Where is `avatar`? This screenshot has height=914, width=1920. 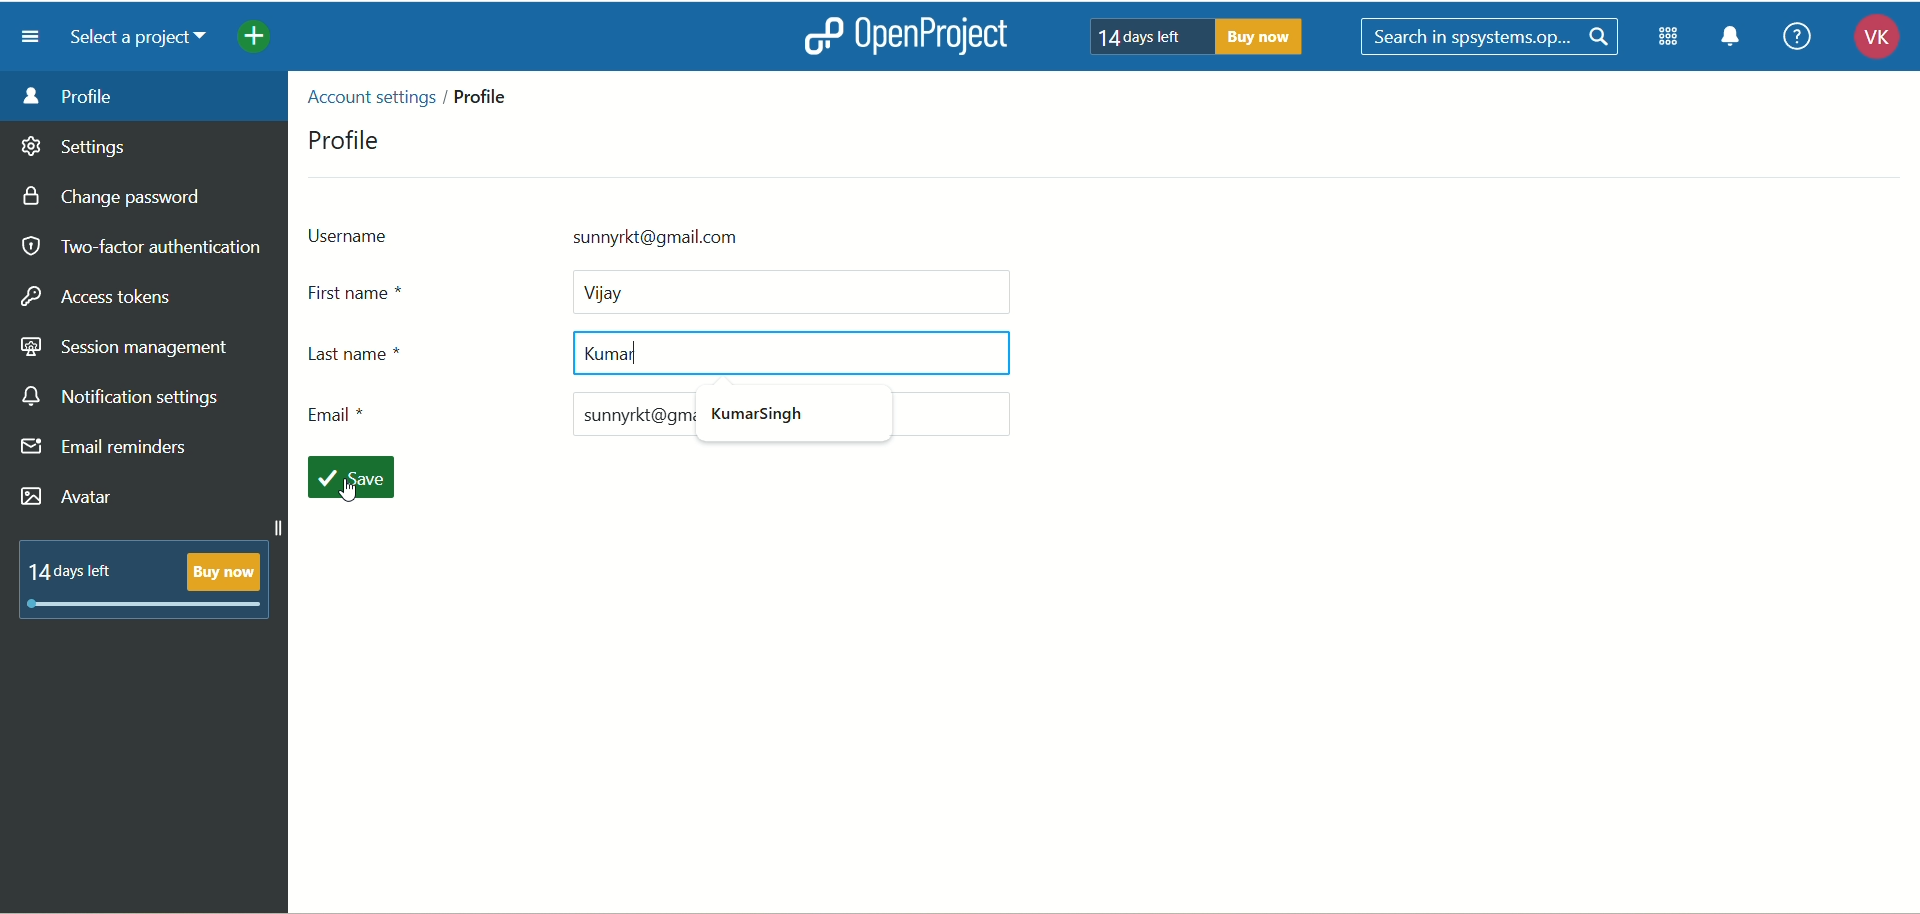
avatar is located at coordinates (68, 497).